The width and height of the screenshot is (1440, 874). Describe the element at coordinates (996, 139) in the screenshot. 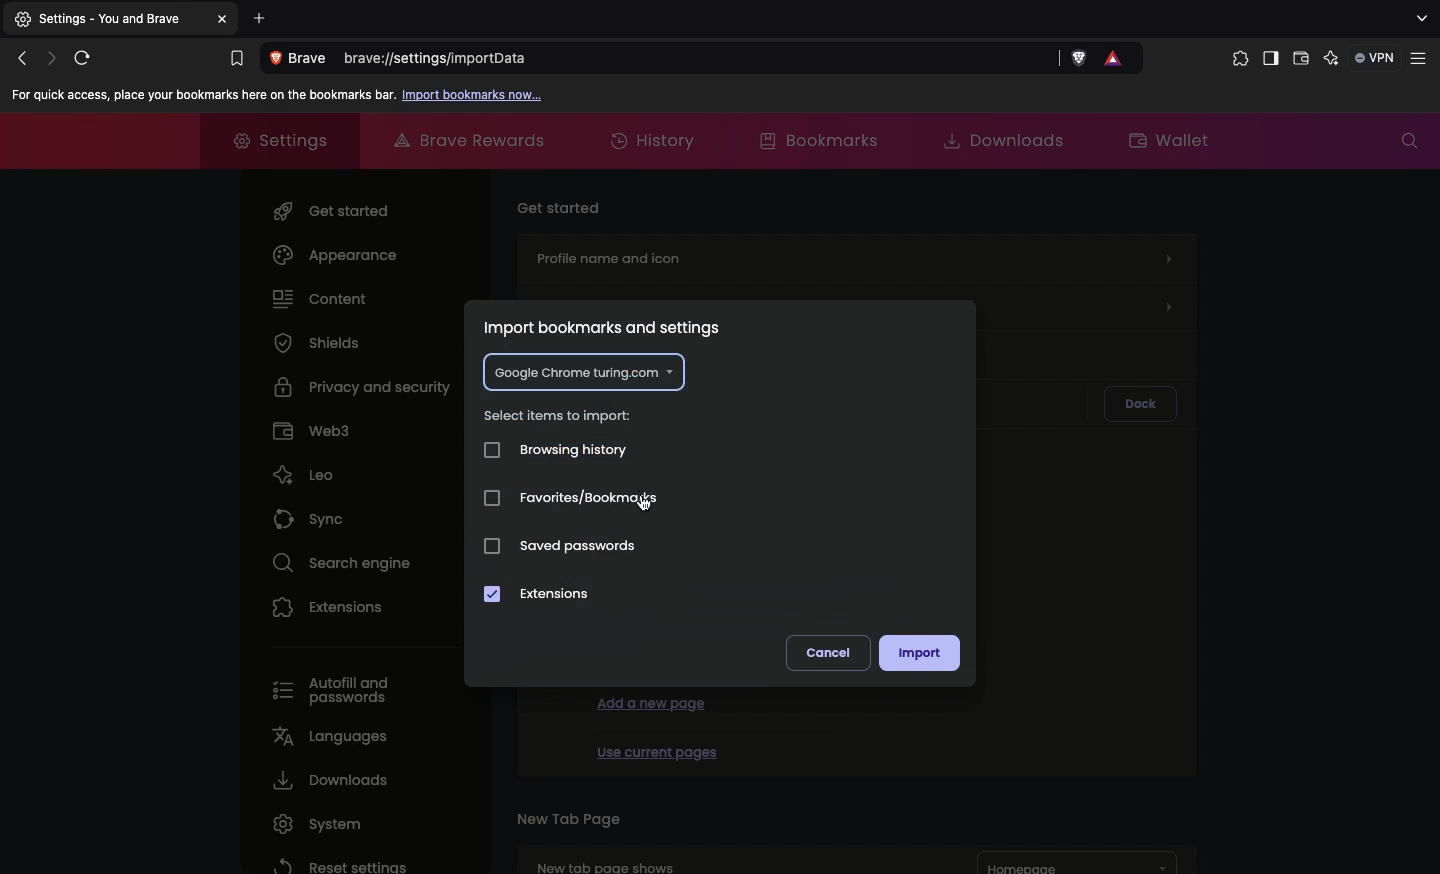

I see `Downloads` at that location.